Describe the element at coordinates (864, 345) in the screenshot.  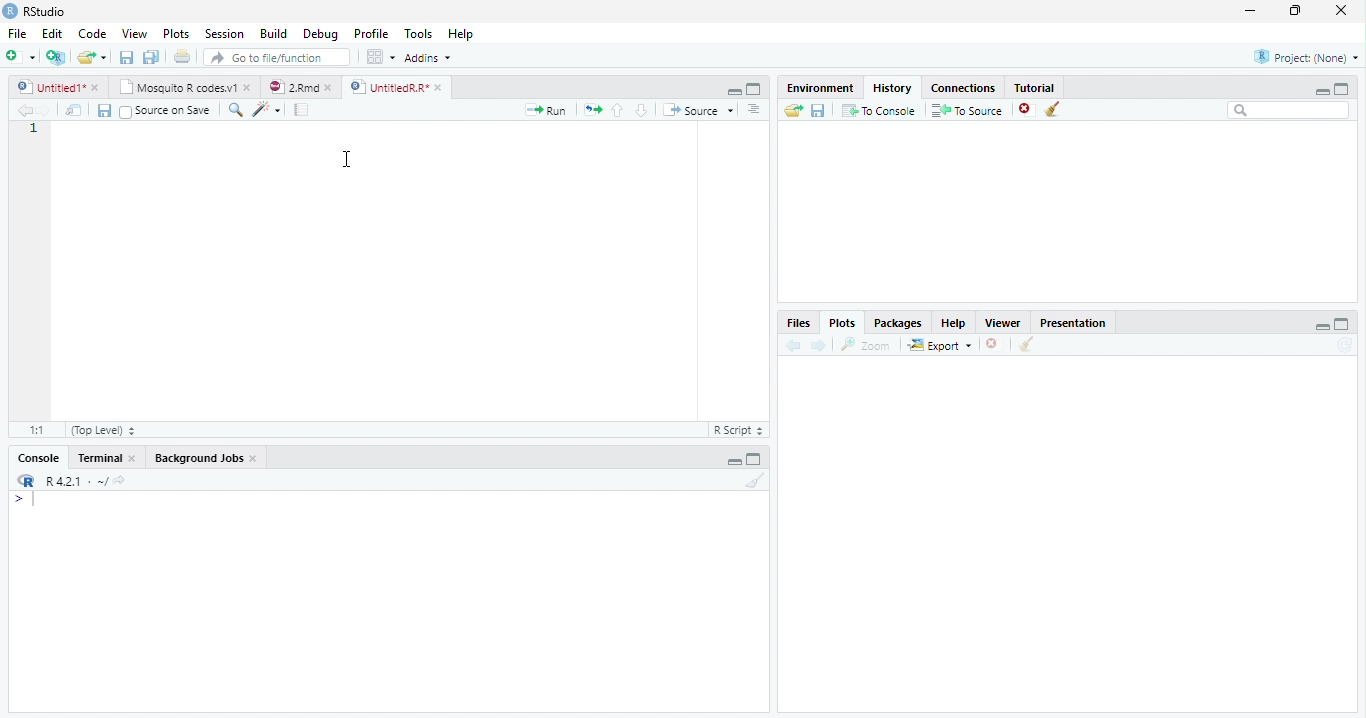
I see `Zoom` at that location.